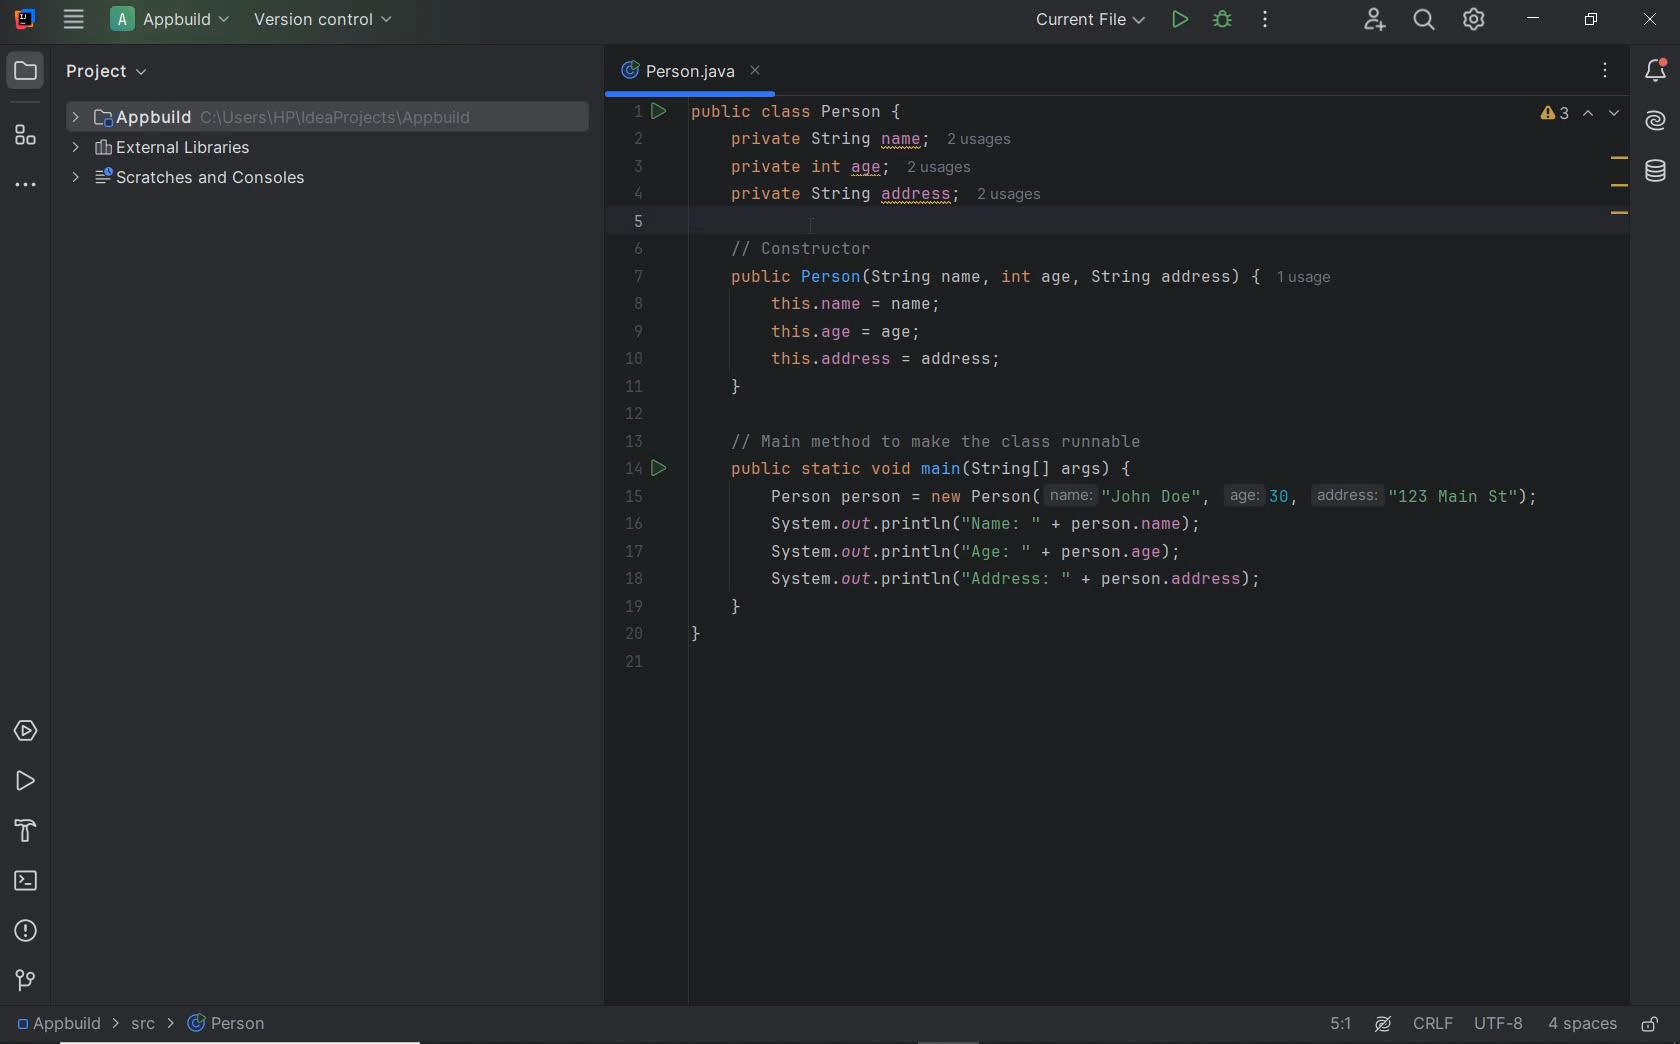 This screenshot has height=1044, width=1680. What do you see at coordinates (1180, 20) in the screenshot?
I see `run` at bounding box center [1180, 20].